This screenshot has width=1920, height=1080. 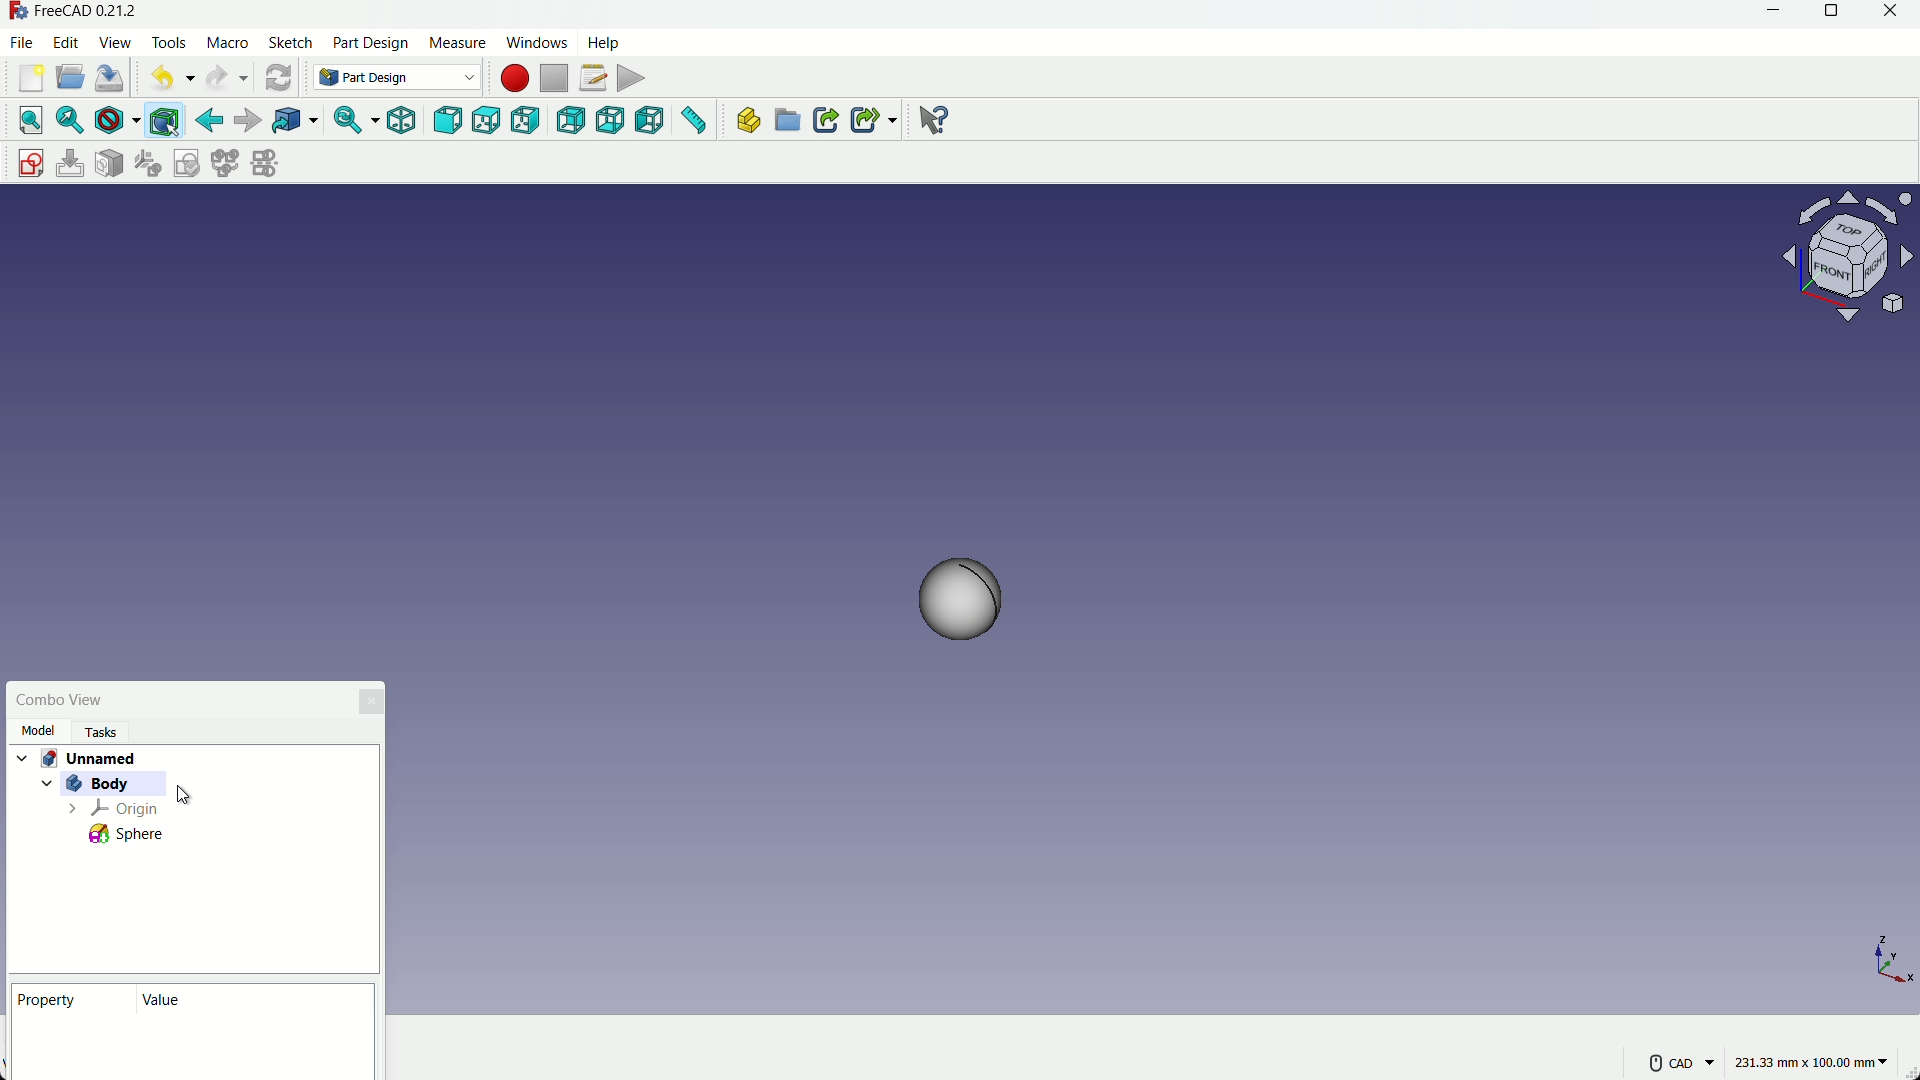 What do you see at coordinates (116, 121) in the screenshot?
I see `draw styles` at bounding box center [116, 121].